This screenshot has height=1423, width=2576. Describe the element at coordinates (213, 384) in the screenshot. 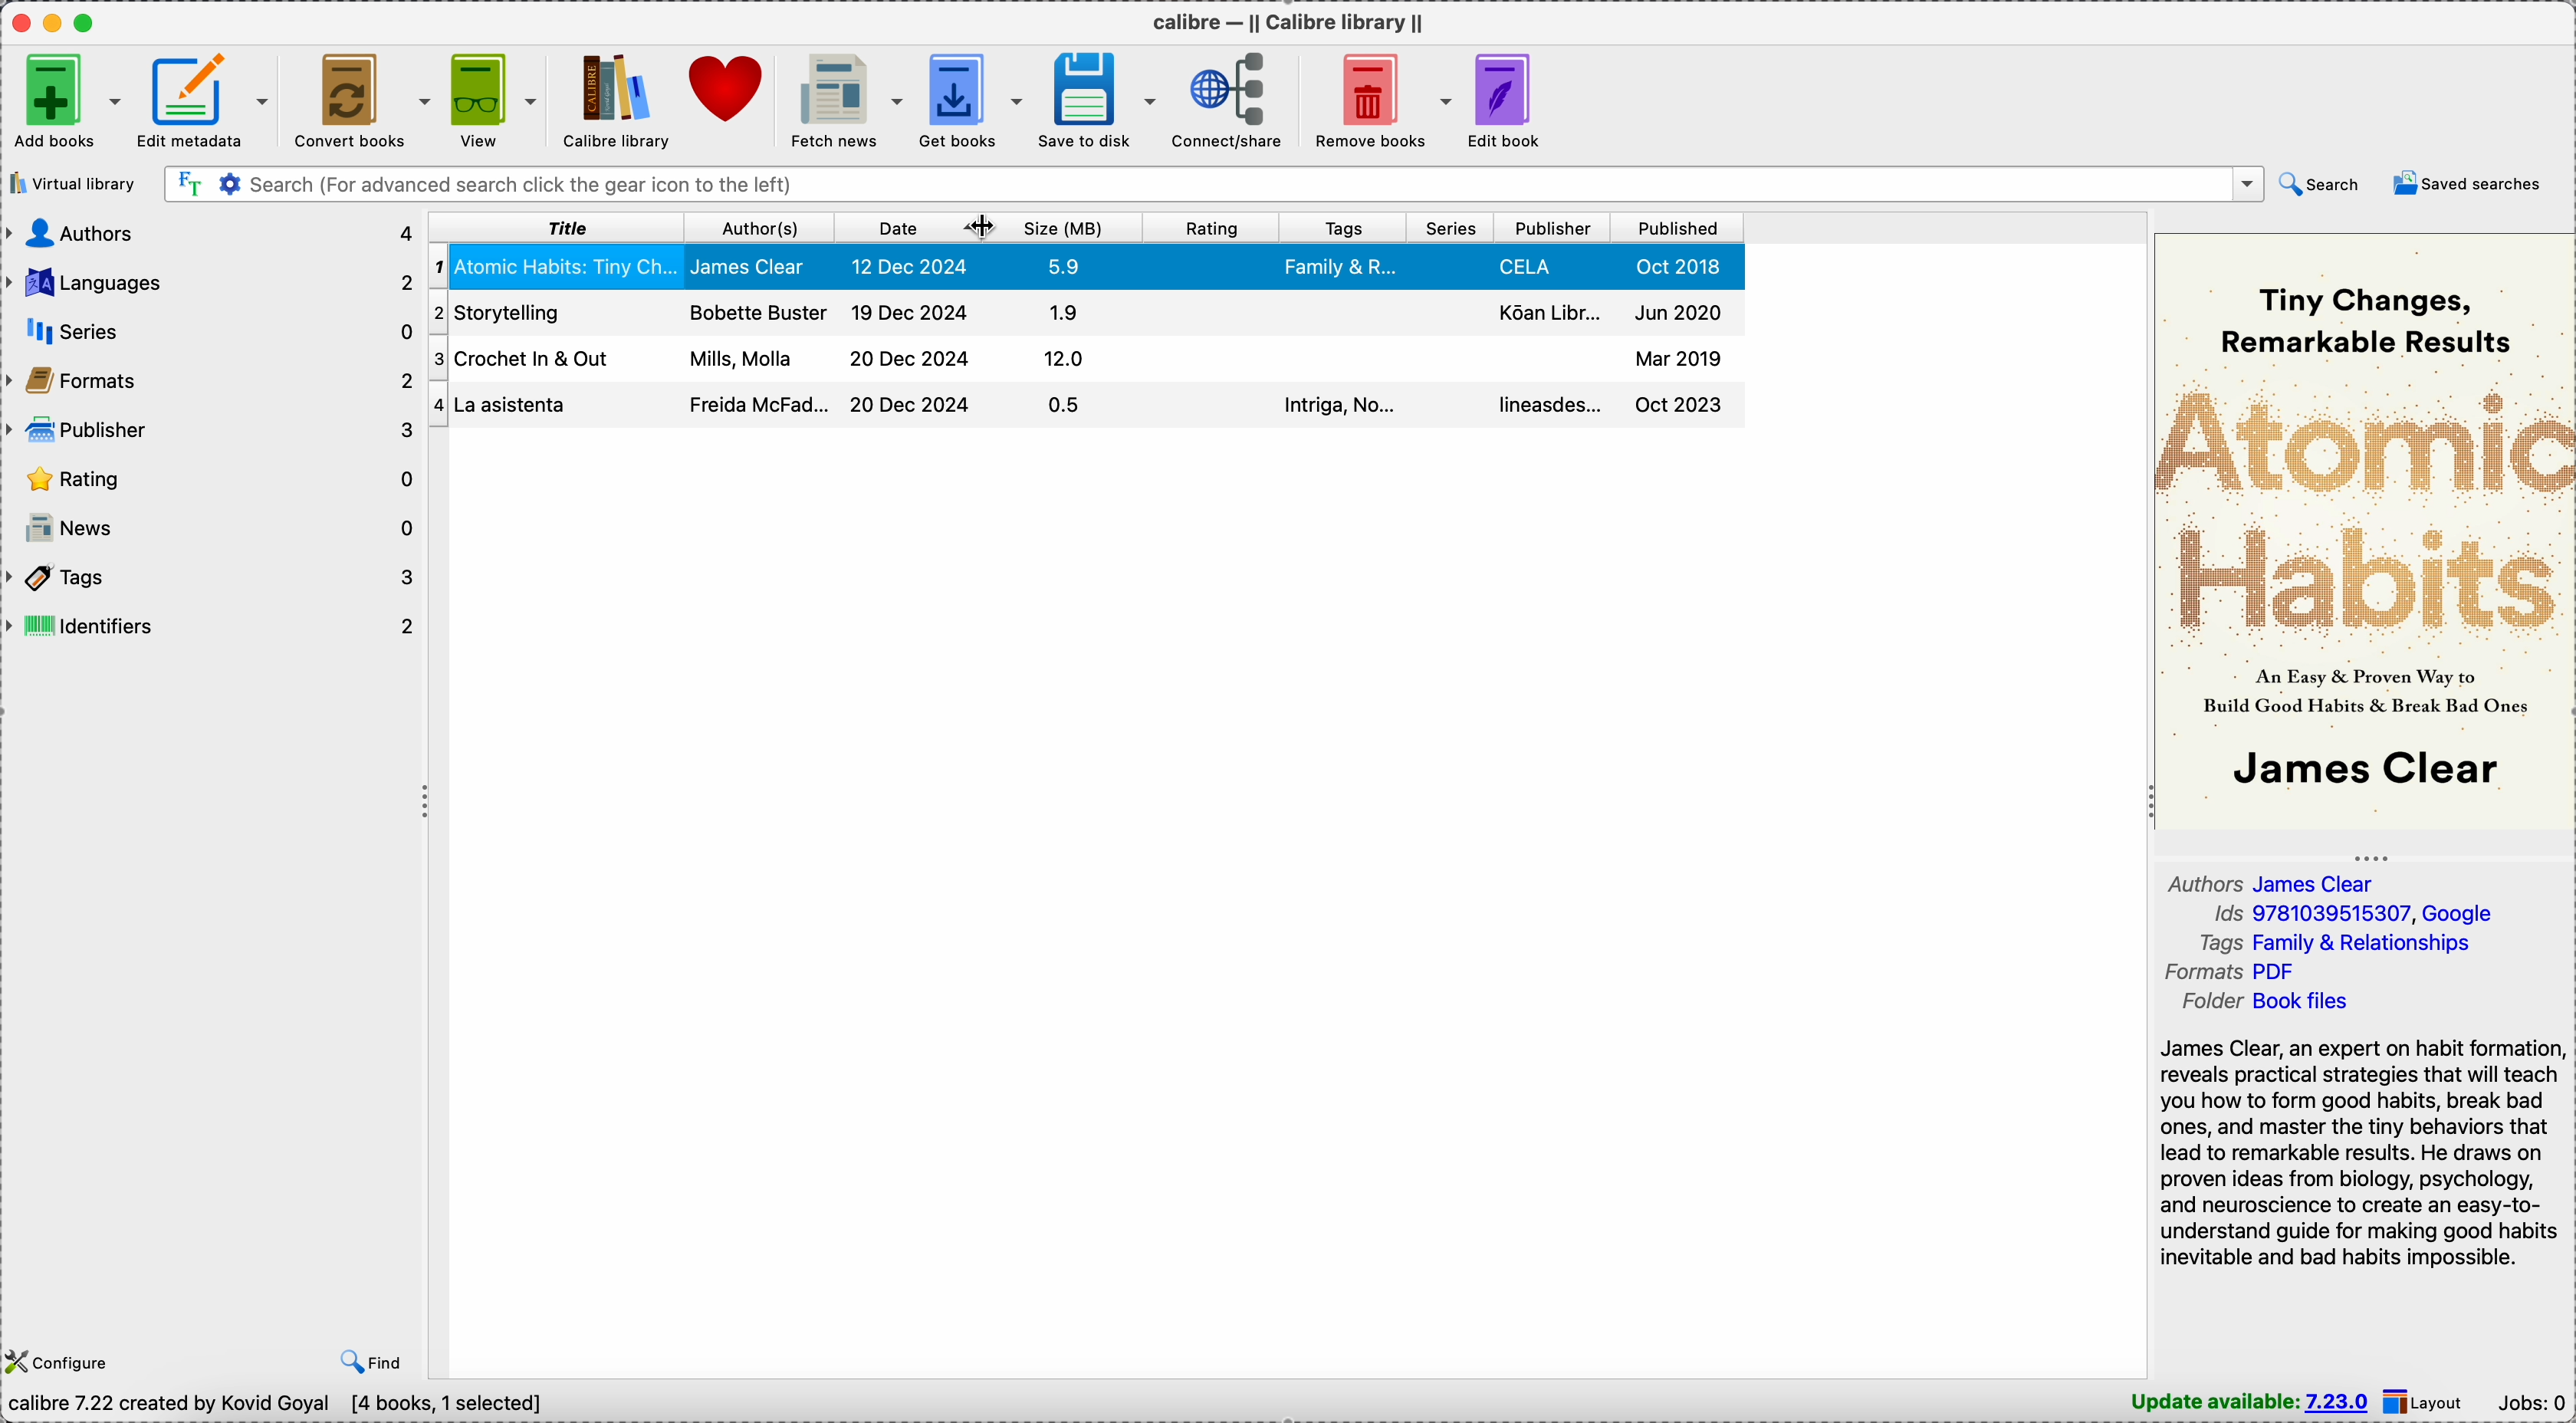

I see `formats` at that location.